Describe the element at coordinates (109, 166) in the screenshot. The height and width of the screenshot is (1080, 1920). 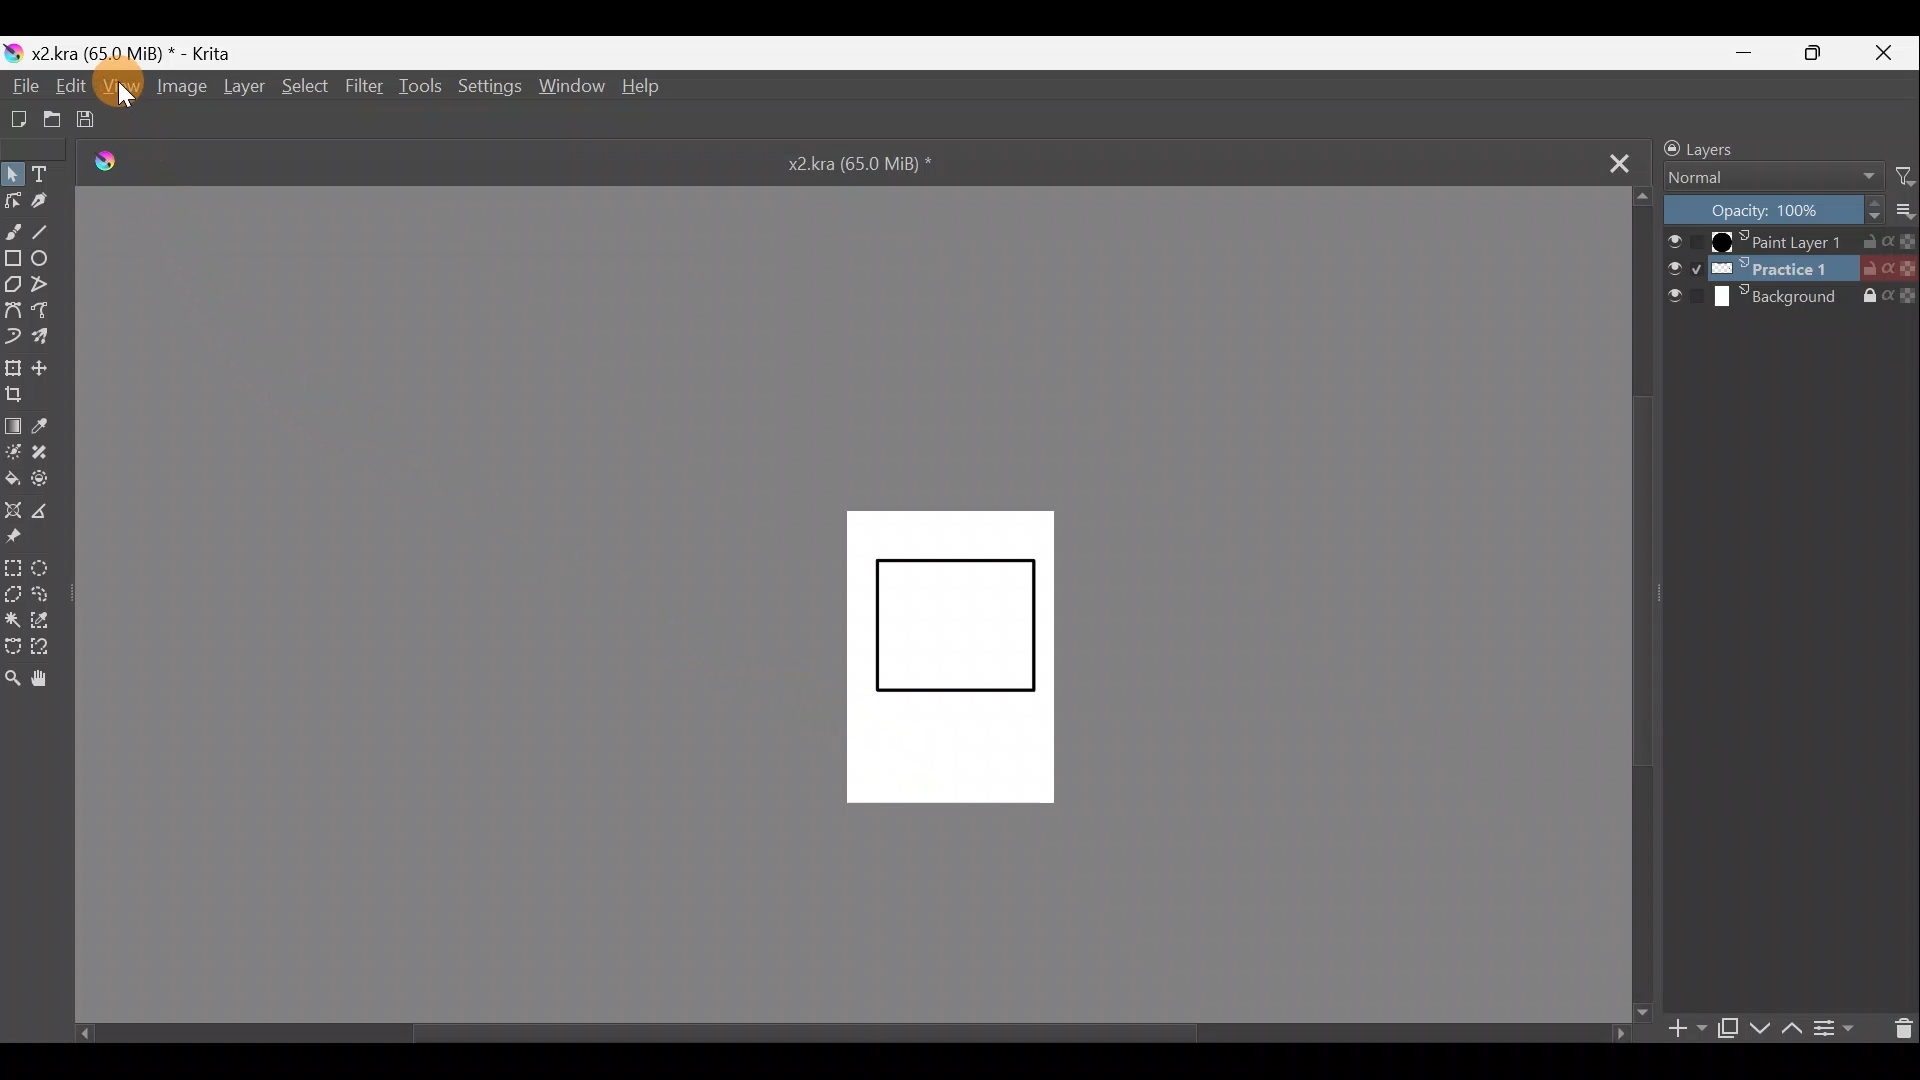
I see `Logo` at that location.